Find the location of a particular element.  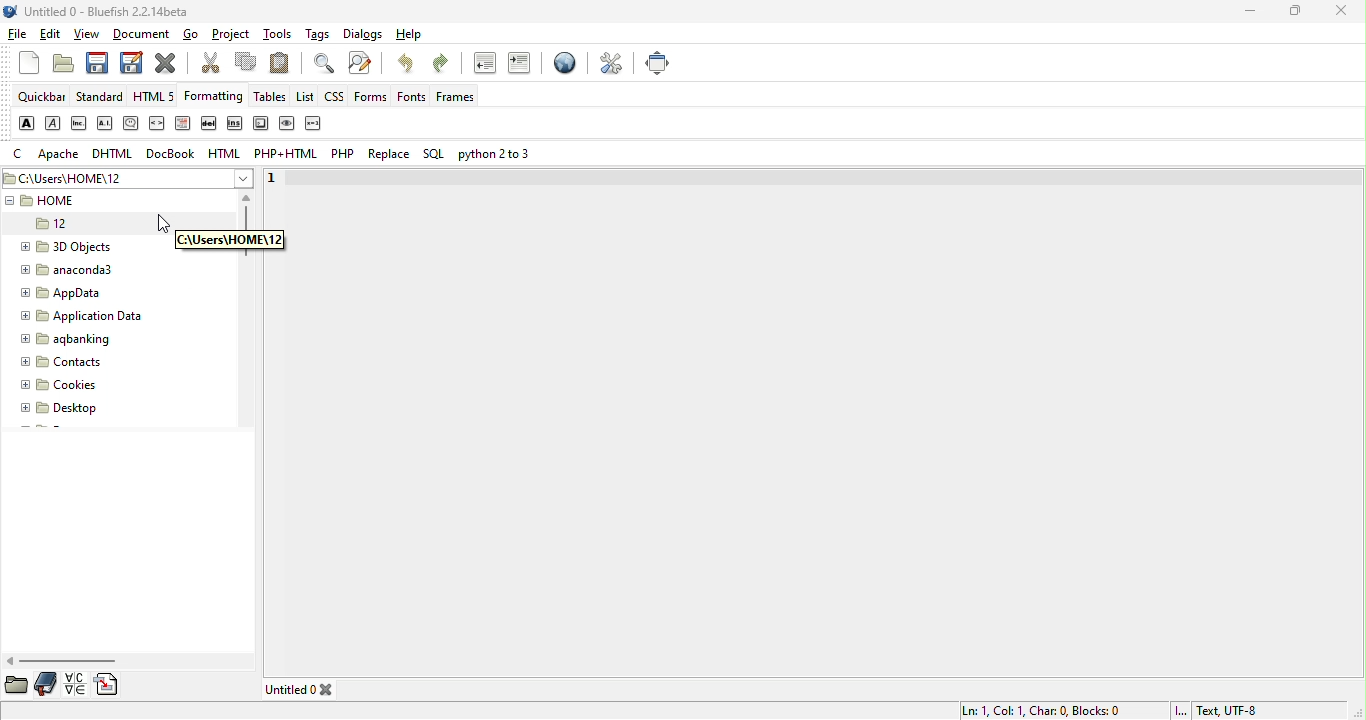

acronym is located at coordinates (105, 125).